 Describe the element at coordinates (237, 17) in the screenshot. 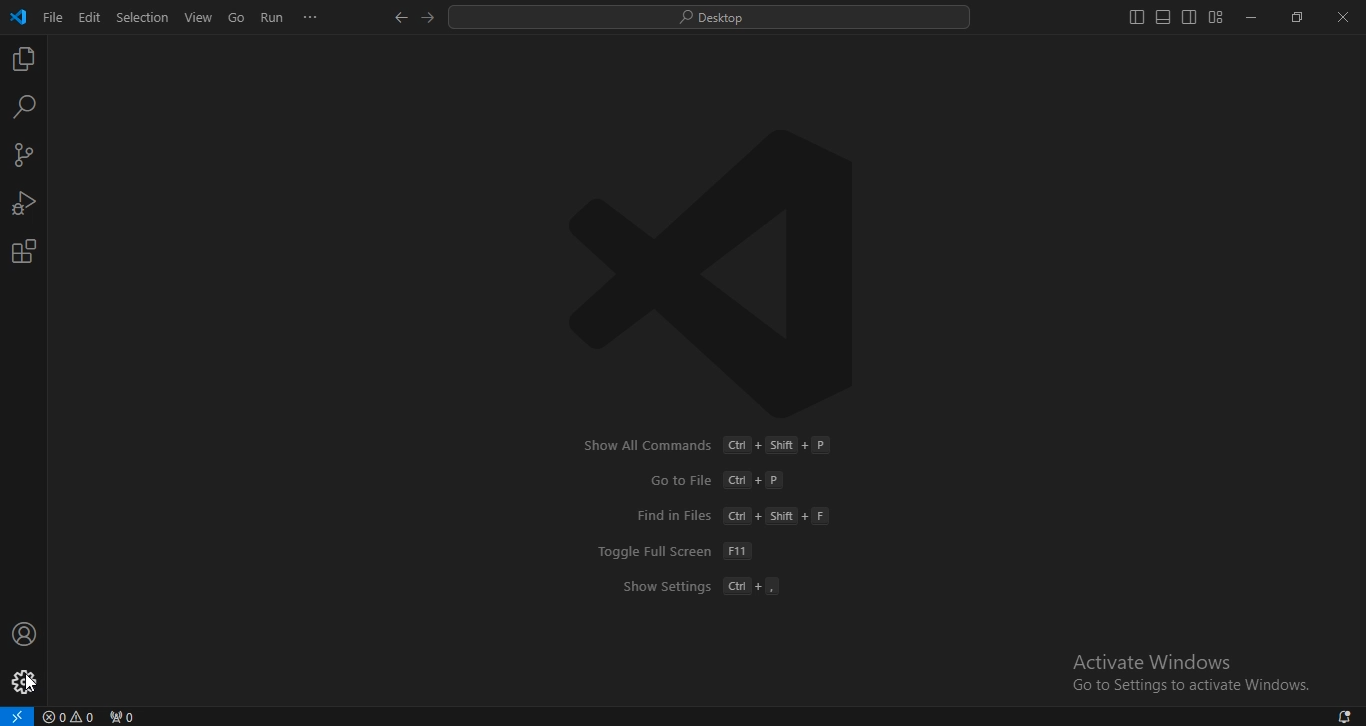

I see `go` at that location.